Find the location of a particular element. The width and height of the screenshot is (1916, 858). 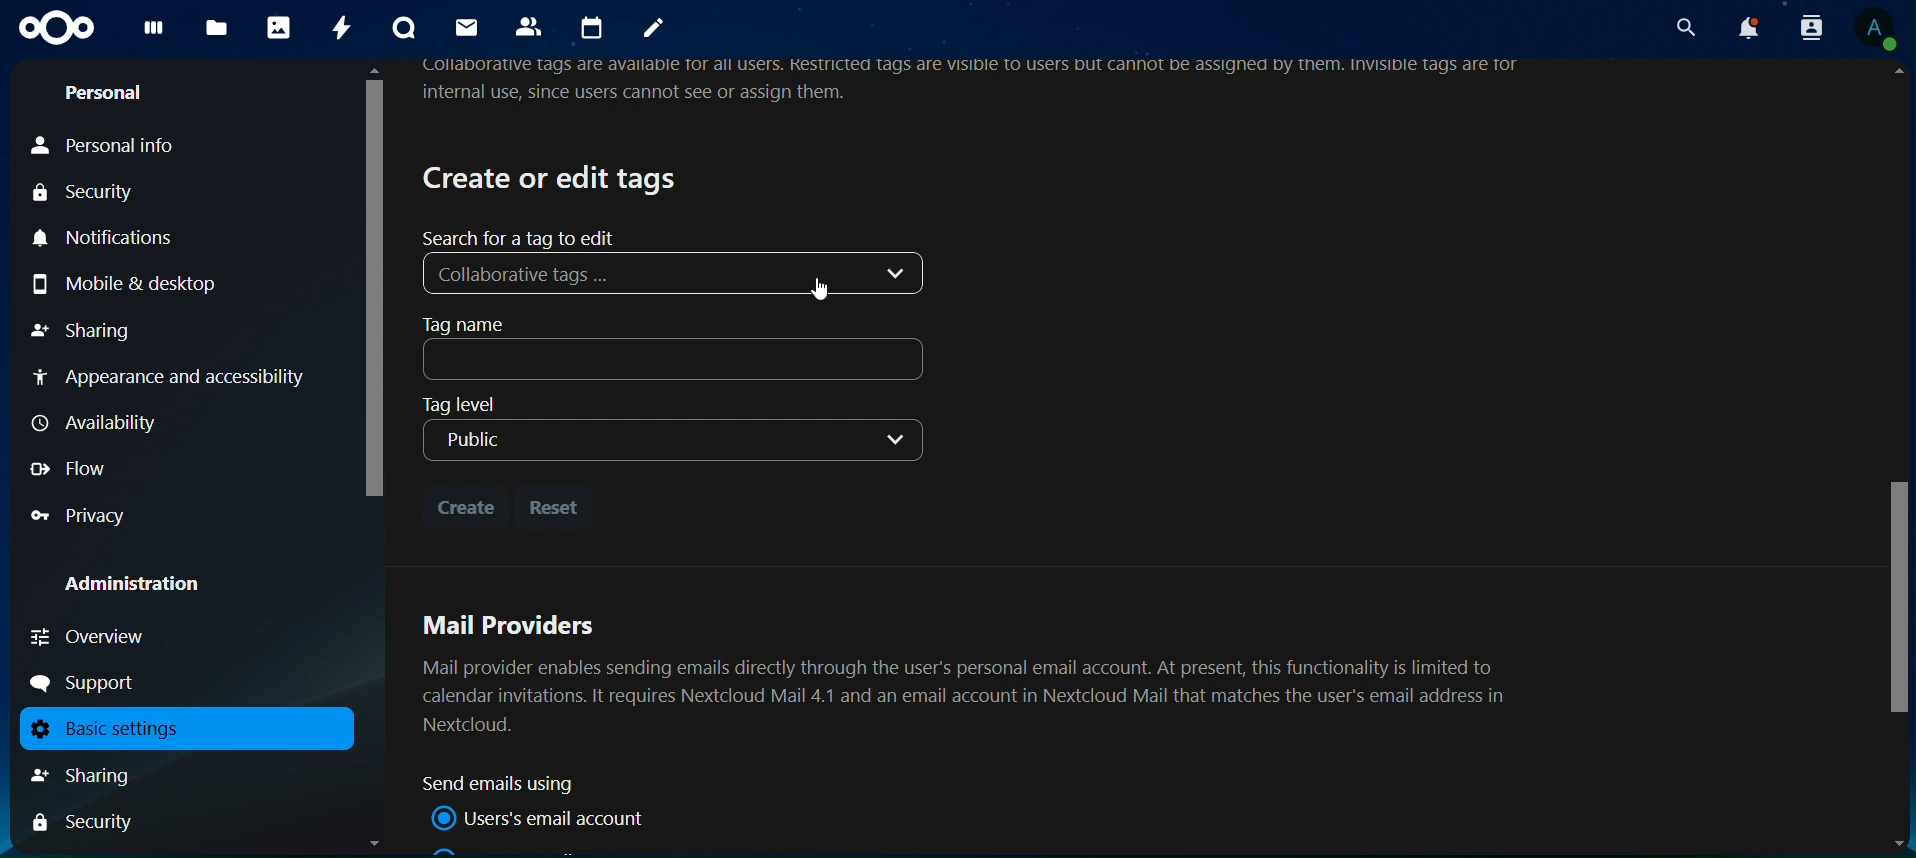

files is located at coordinates (216, 29).